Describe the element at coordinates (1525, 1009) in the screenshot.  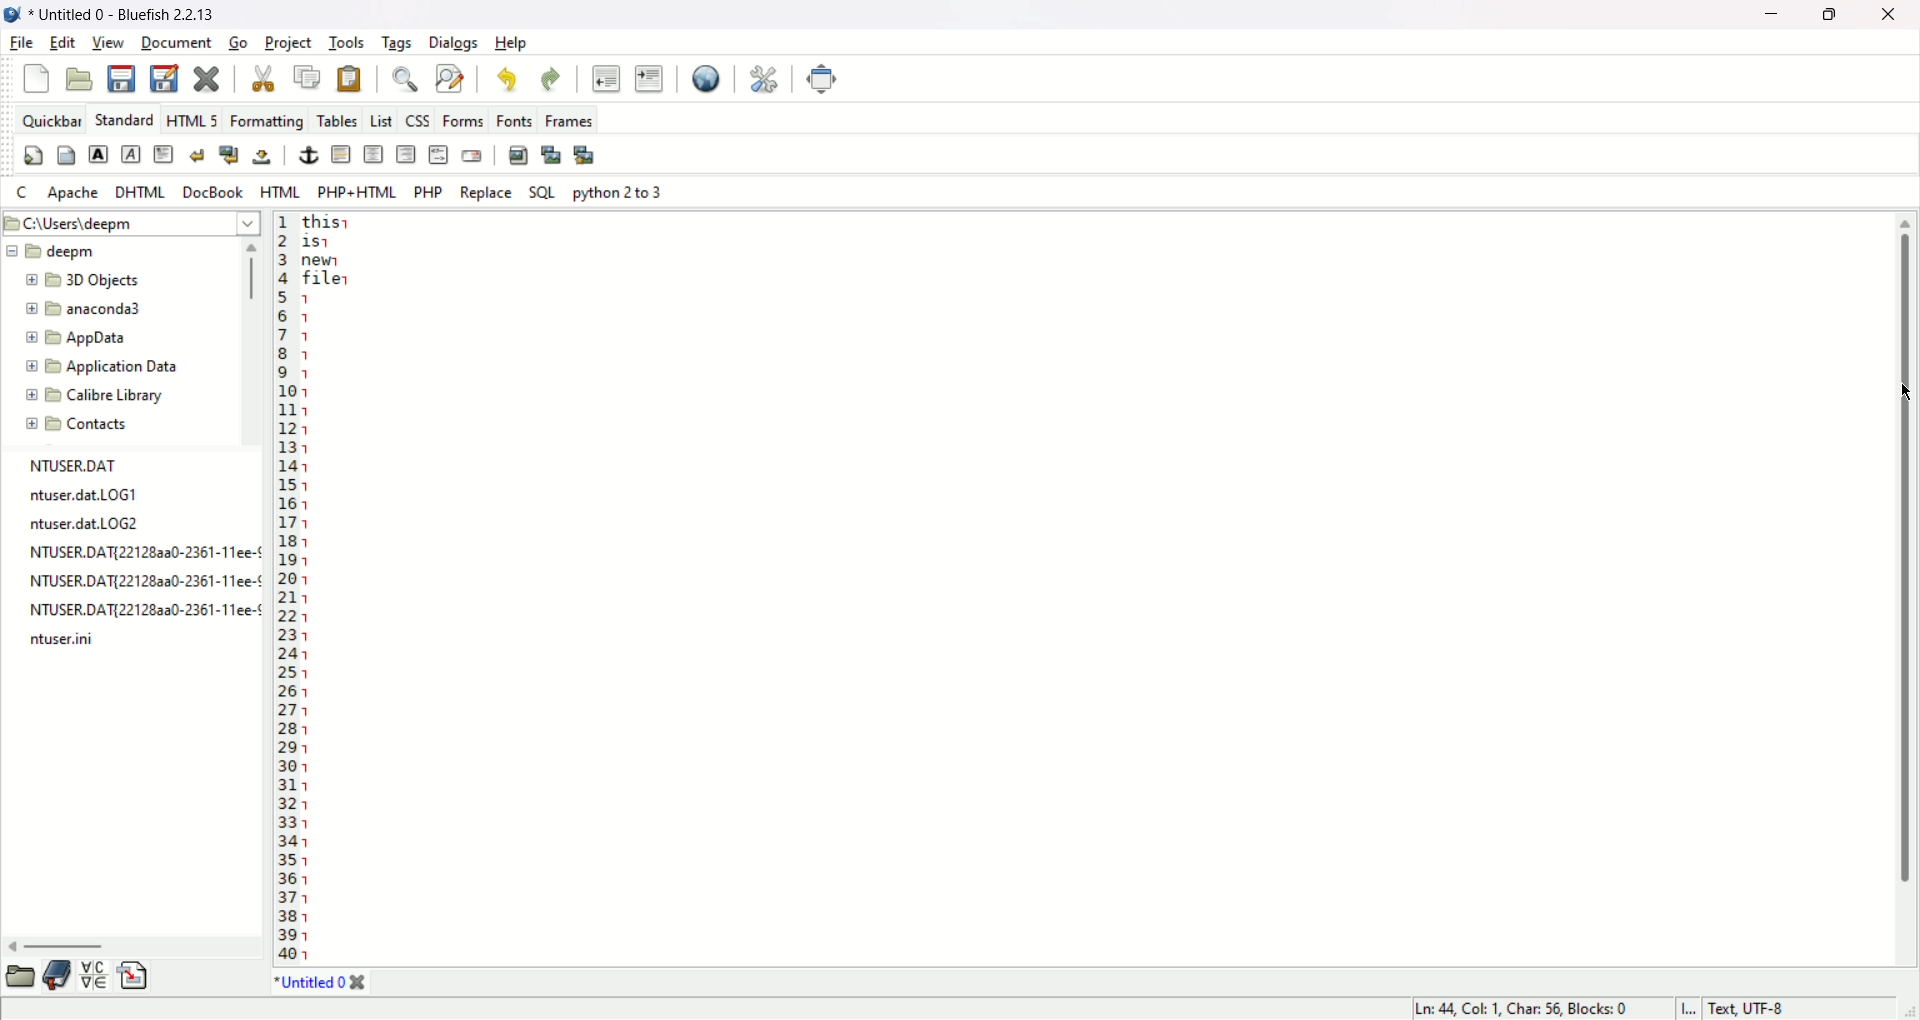
I see `cusor position` at that location.